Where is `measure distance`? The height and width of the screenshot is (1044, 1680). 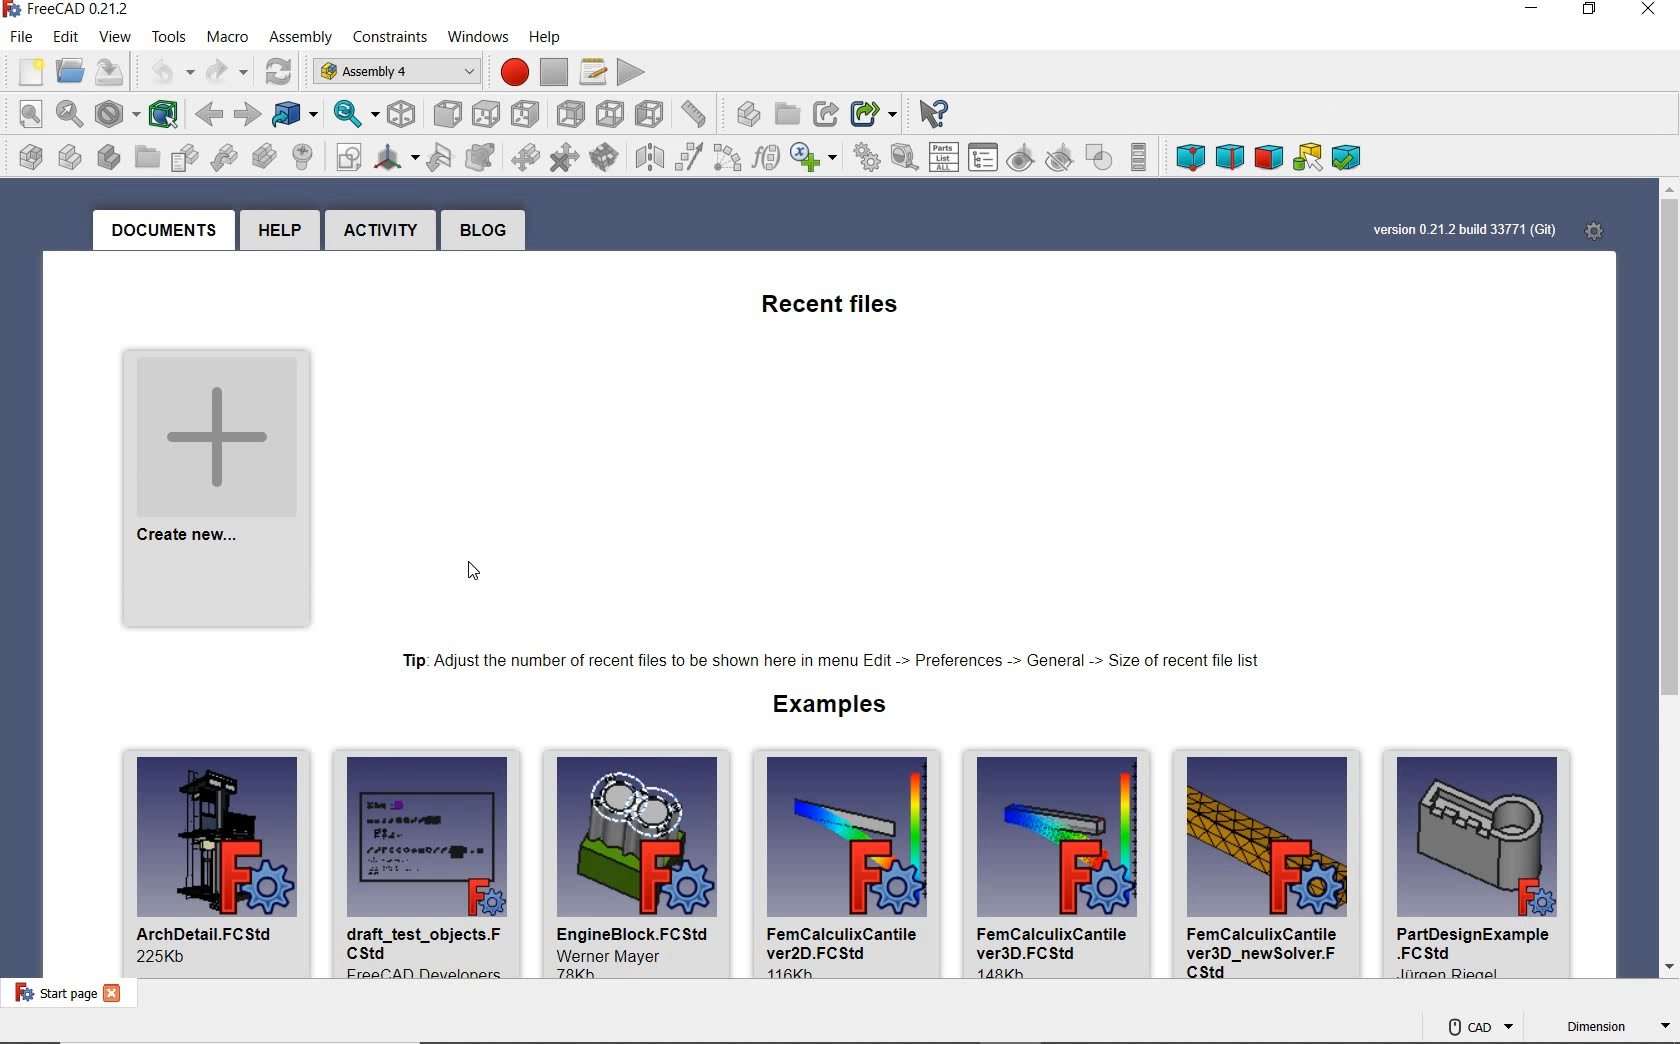
measure distance is located at coordinates (694, 113).